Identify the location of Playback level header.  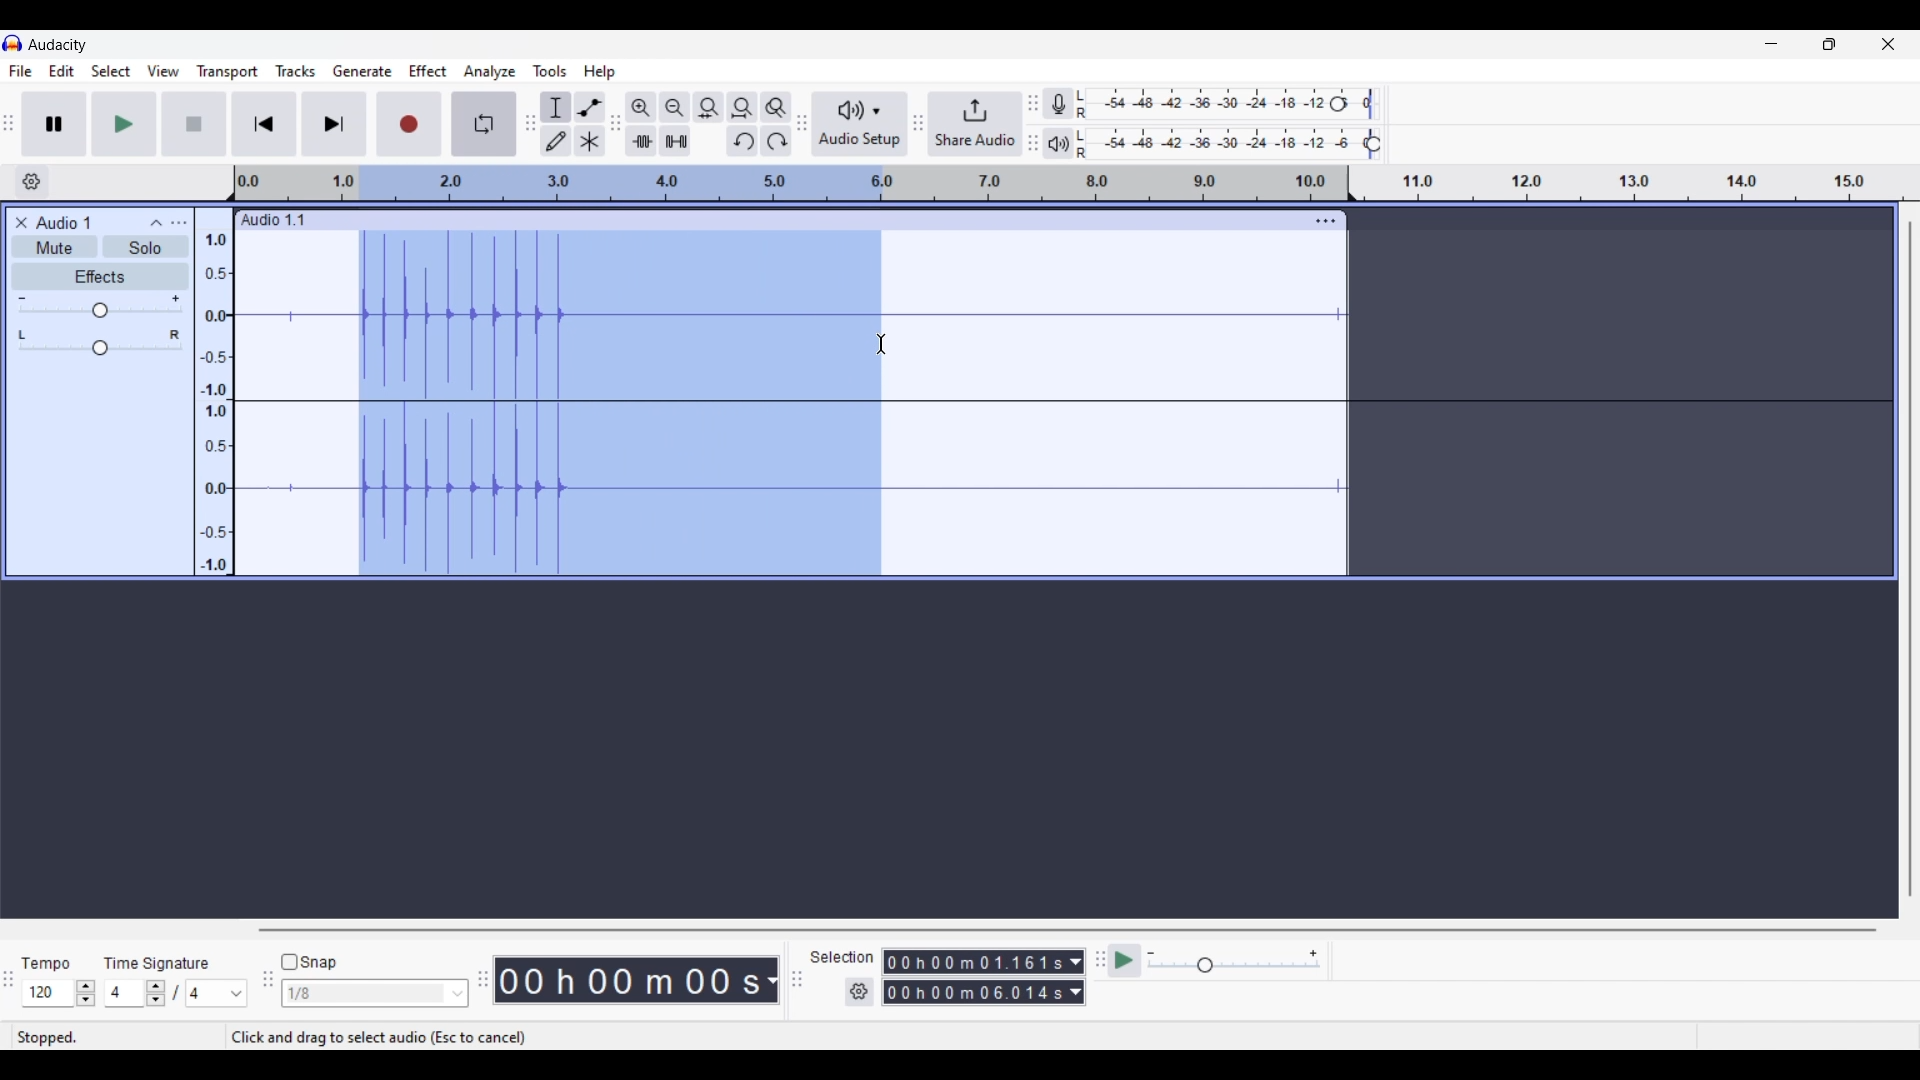
(1373, 144).